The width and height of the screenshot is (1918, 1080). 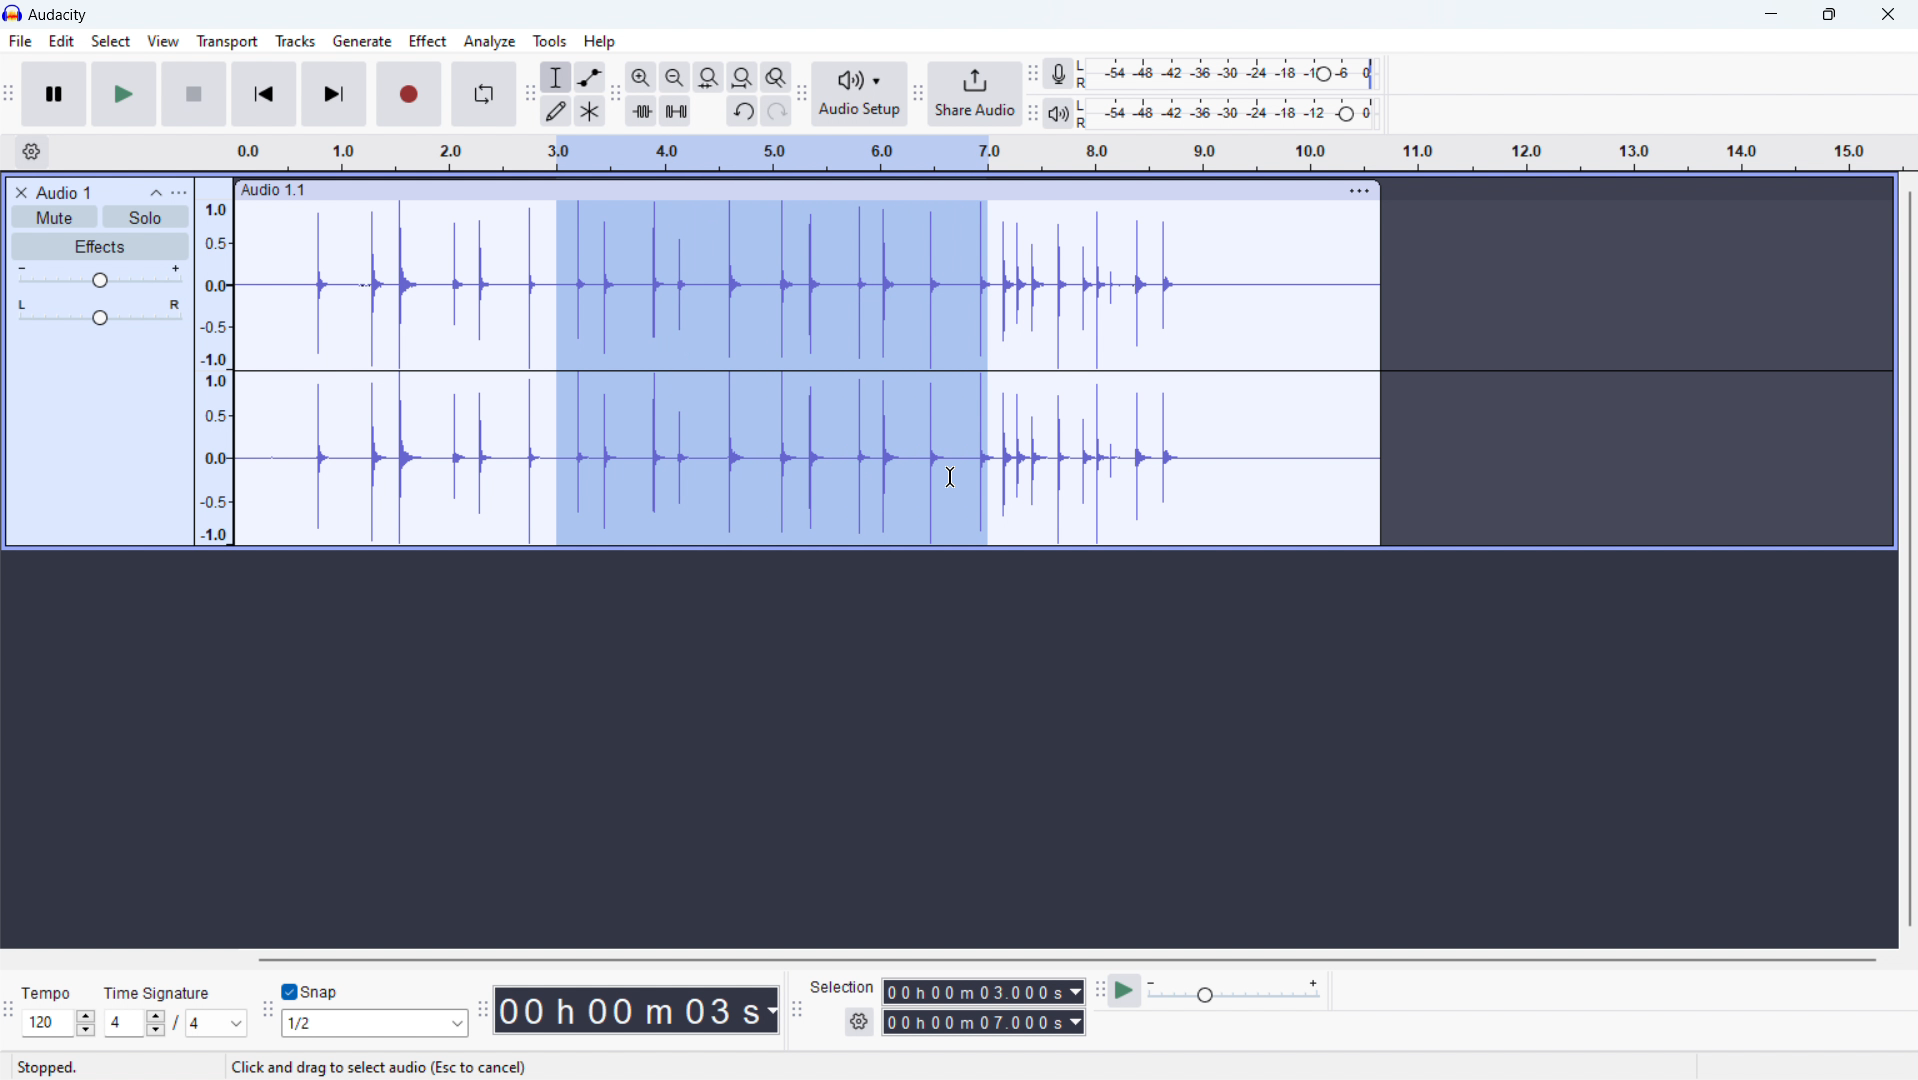 What do you see at coordinates (802, 93) in the screenshot?
I see `audio setup toolbar` at bounding box center [802, 93].